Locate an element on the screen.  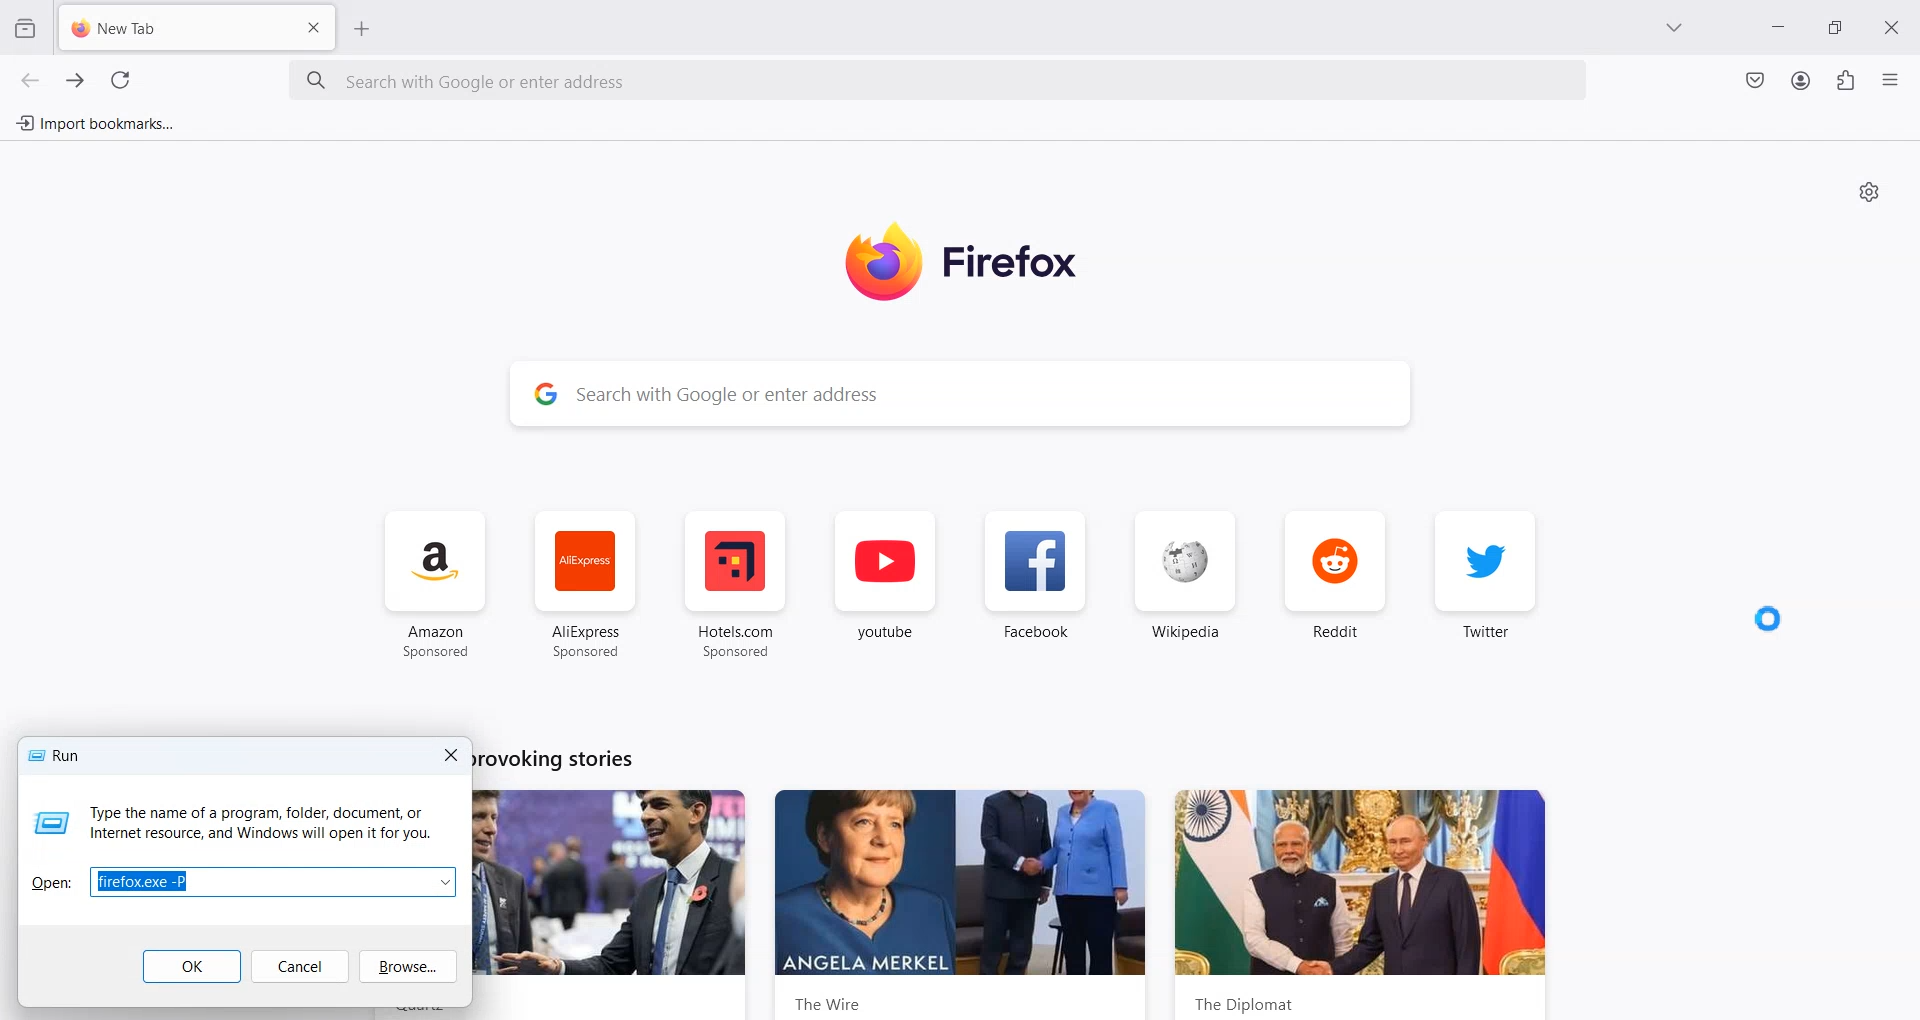
google logo is located at coordinates (542, 396).